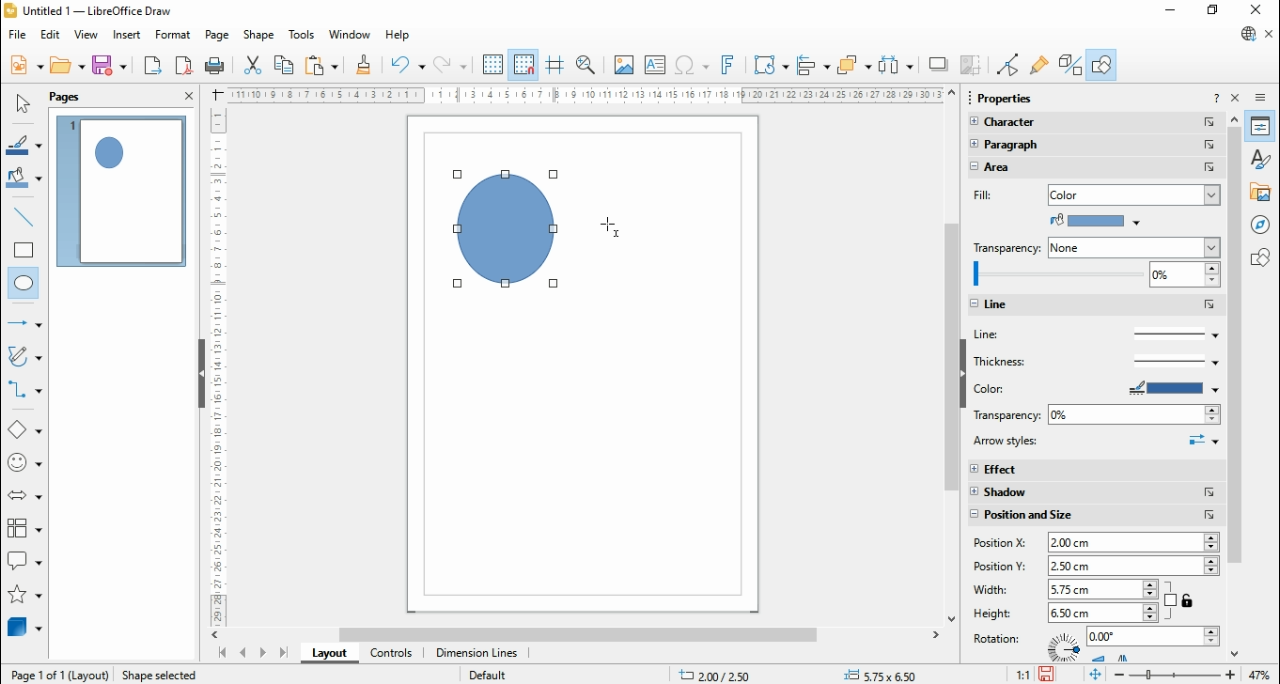 The height and width of the screenshot is (684, 1280). What do you see at coordinates (1270, 35) in the screenshot?
I see `close document` at bounding box center [1270, 35].